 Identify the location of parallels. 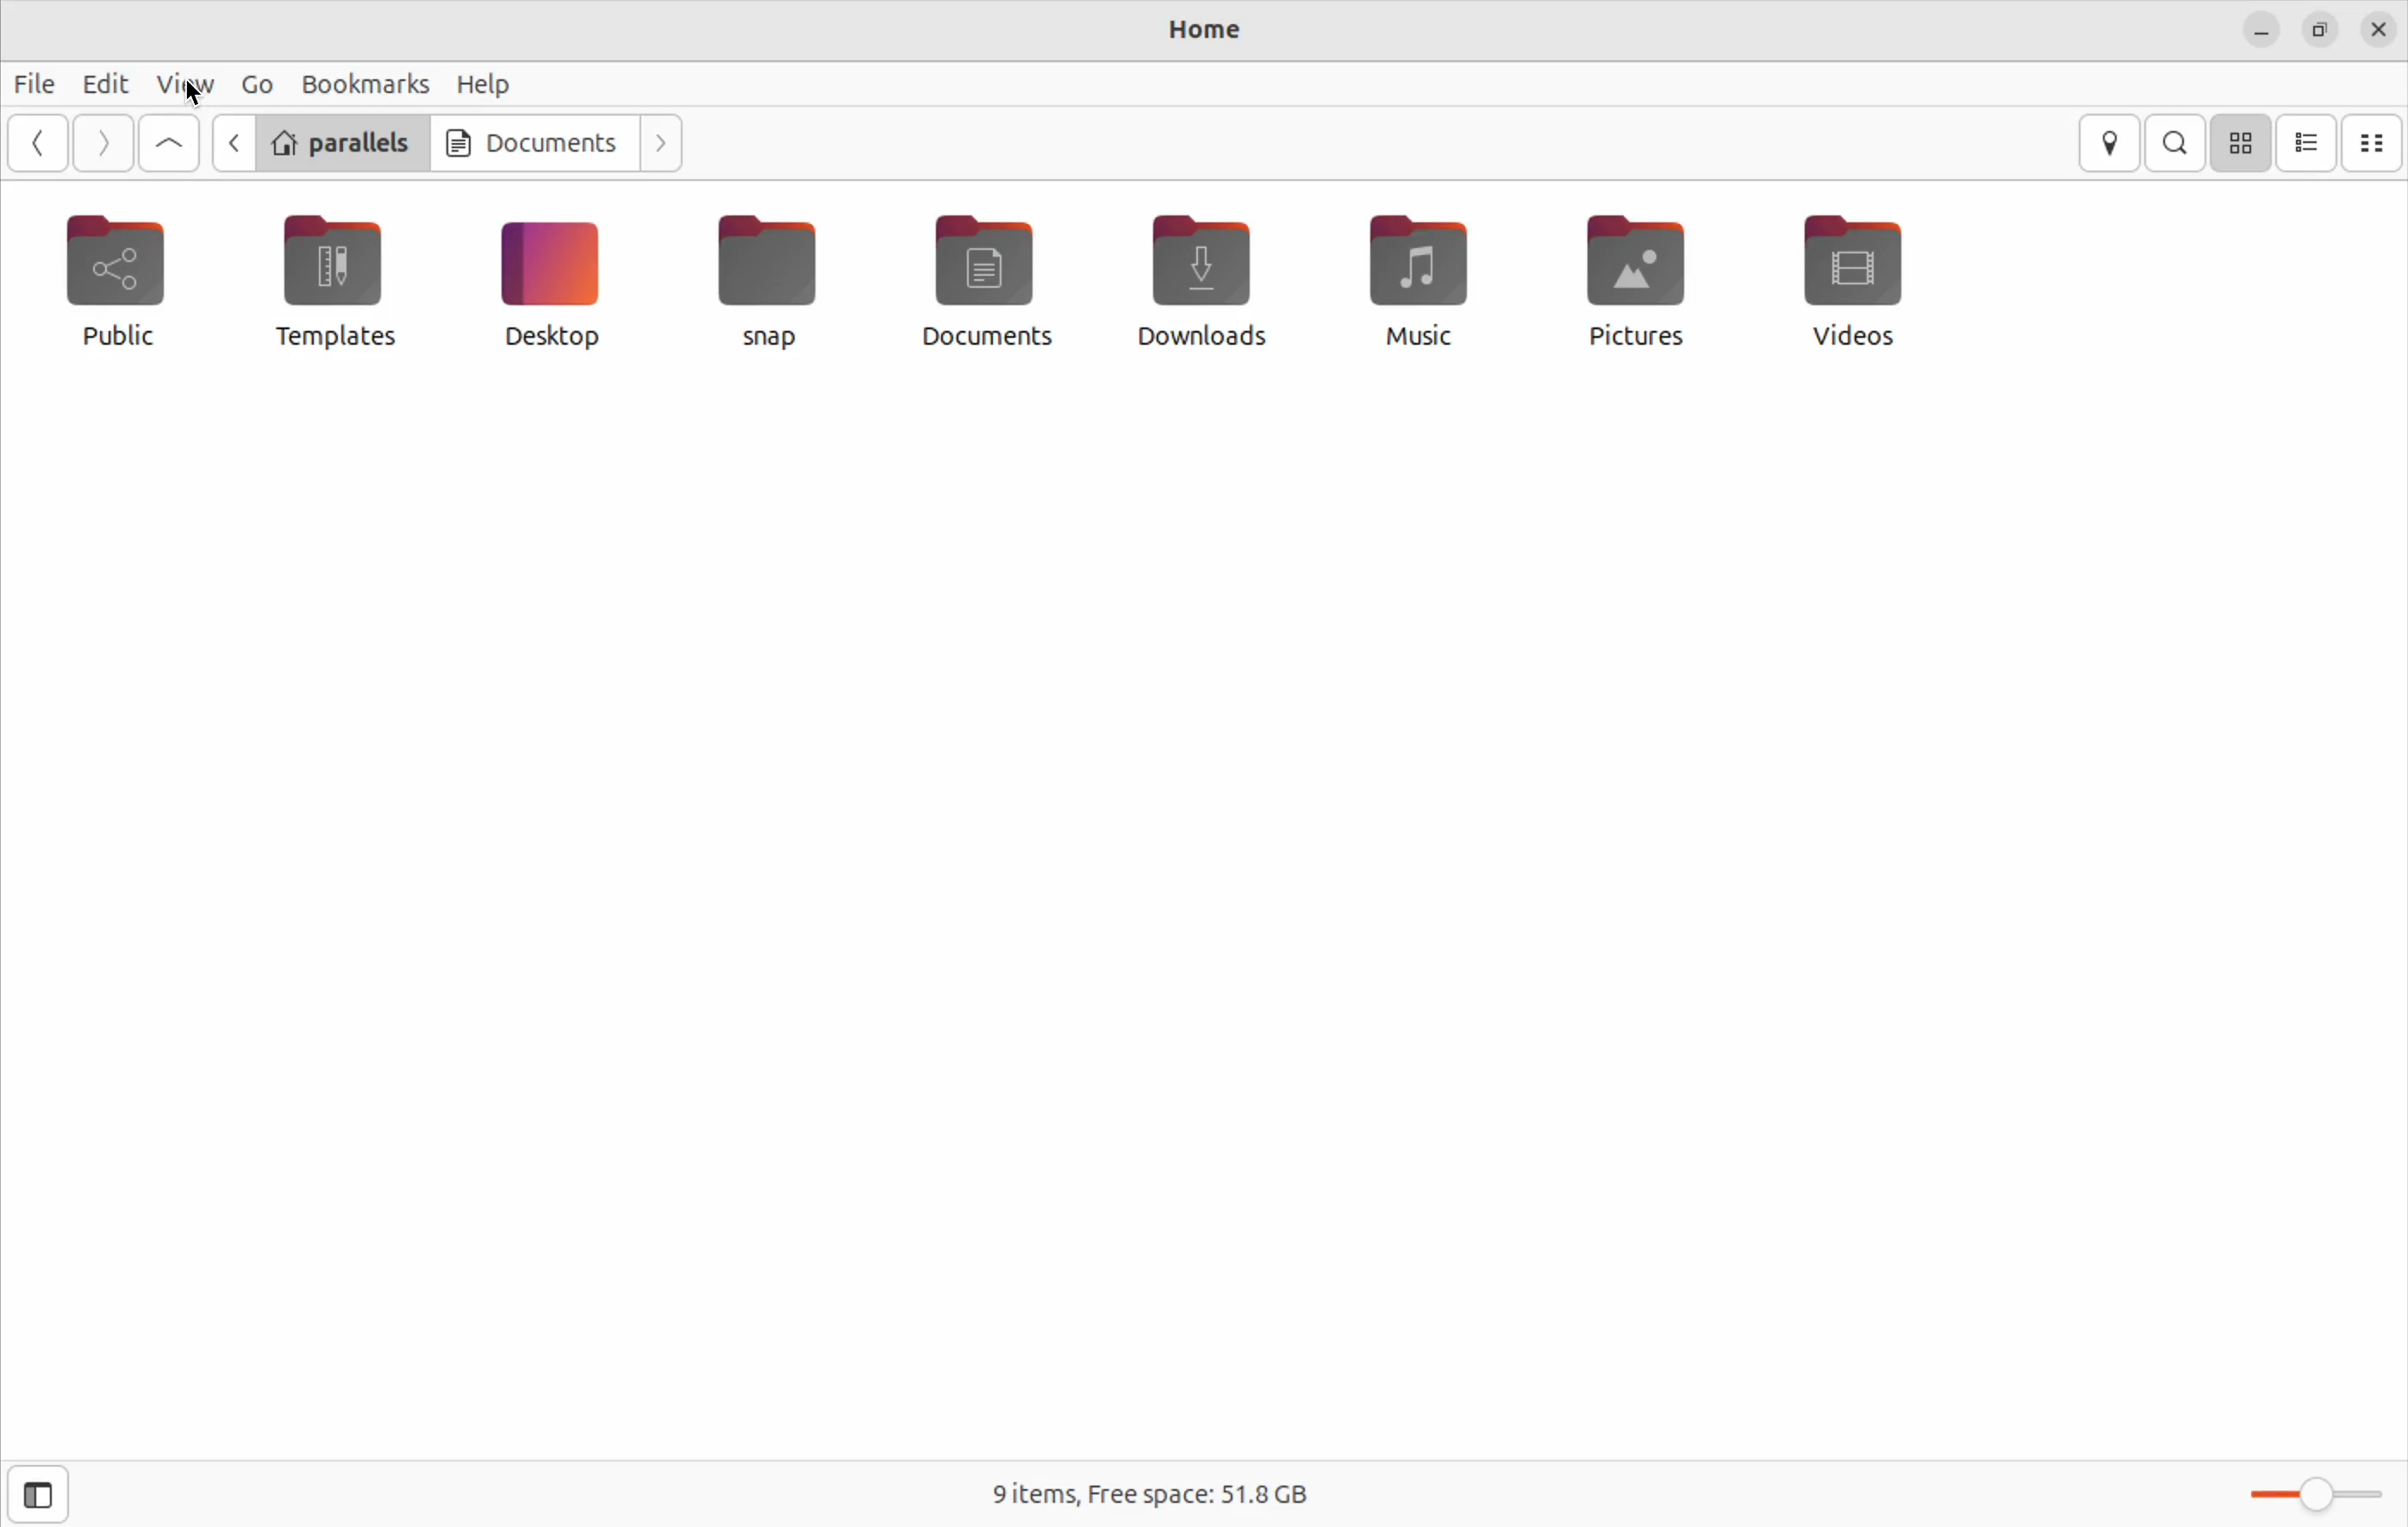
(342, 144).